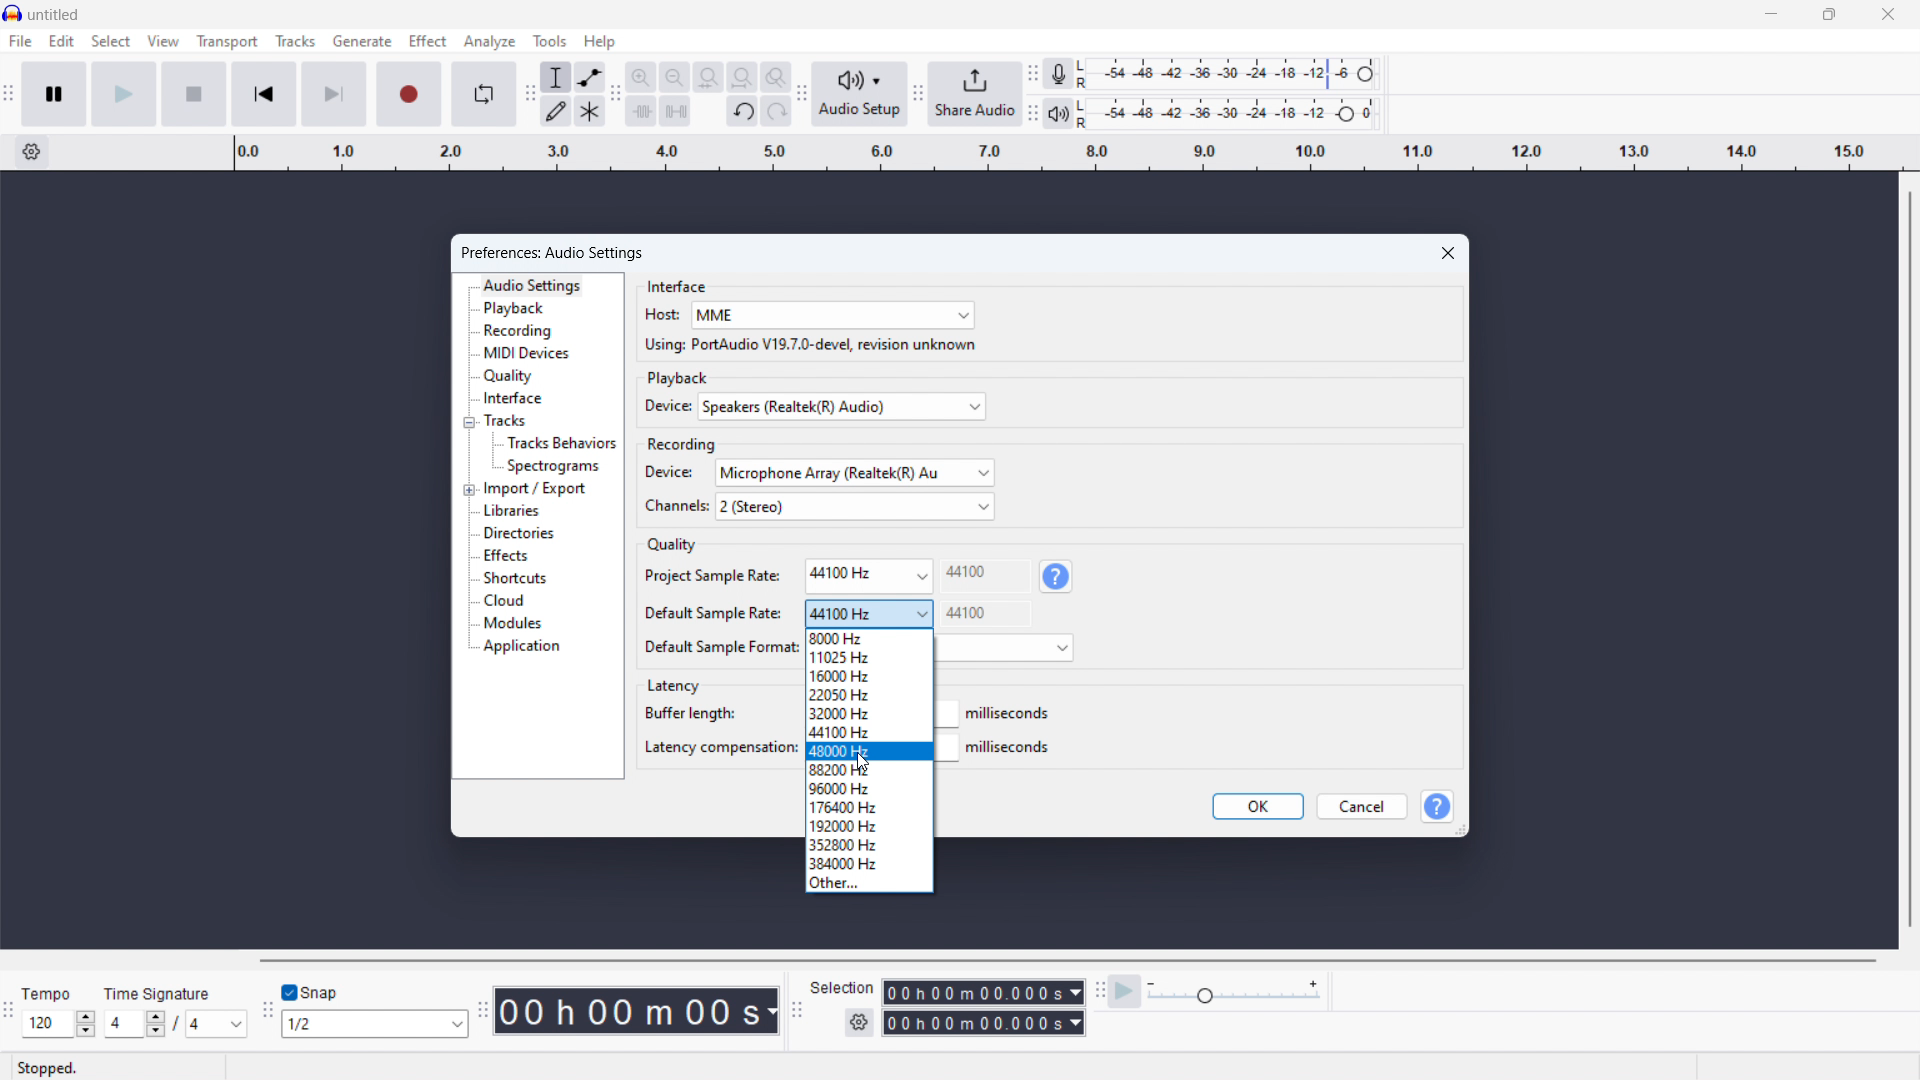  I want to click on toggle zoom, so click(775, 76).